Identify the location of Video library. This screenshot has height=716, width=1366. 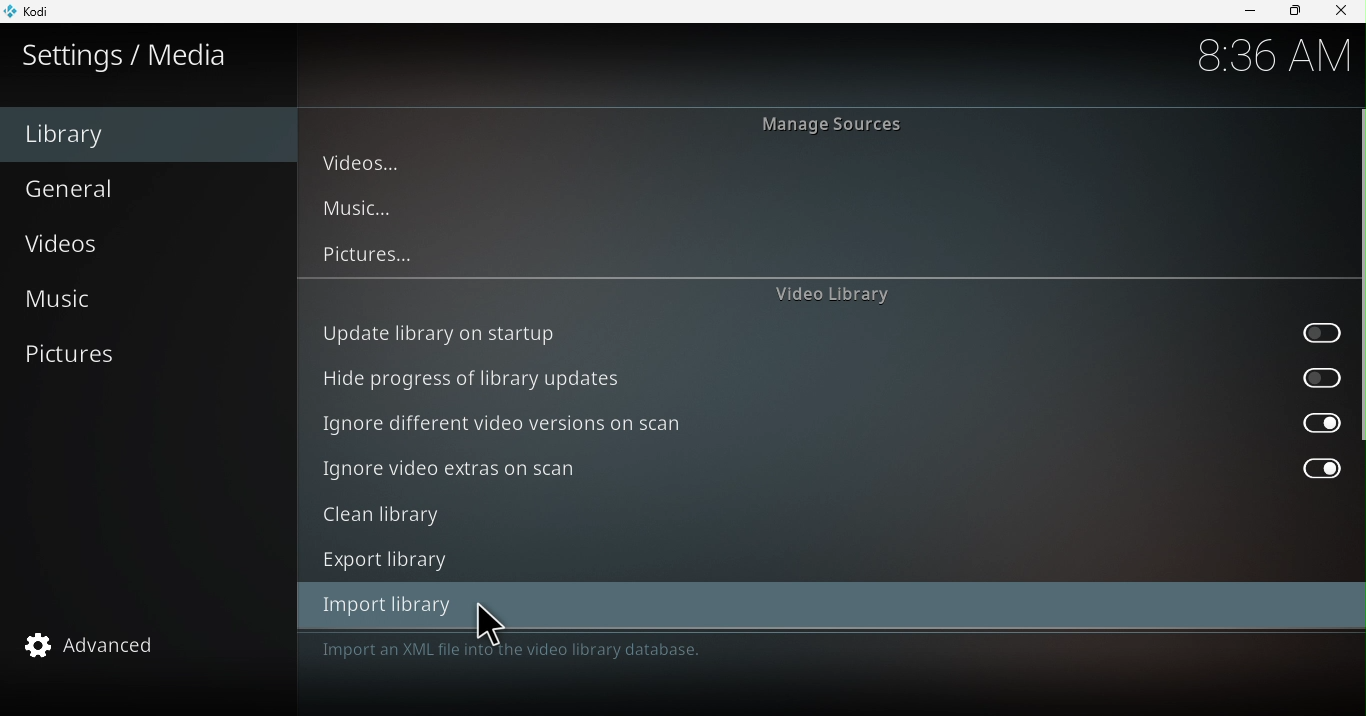
(832, 295).